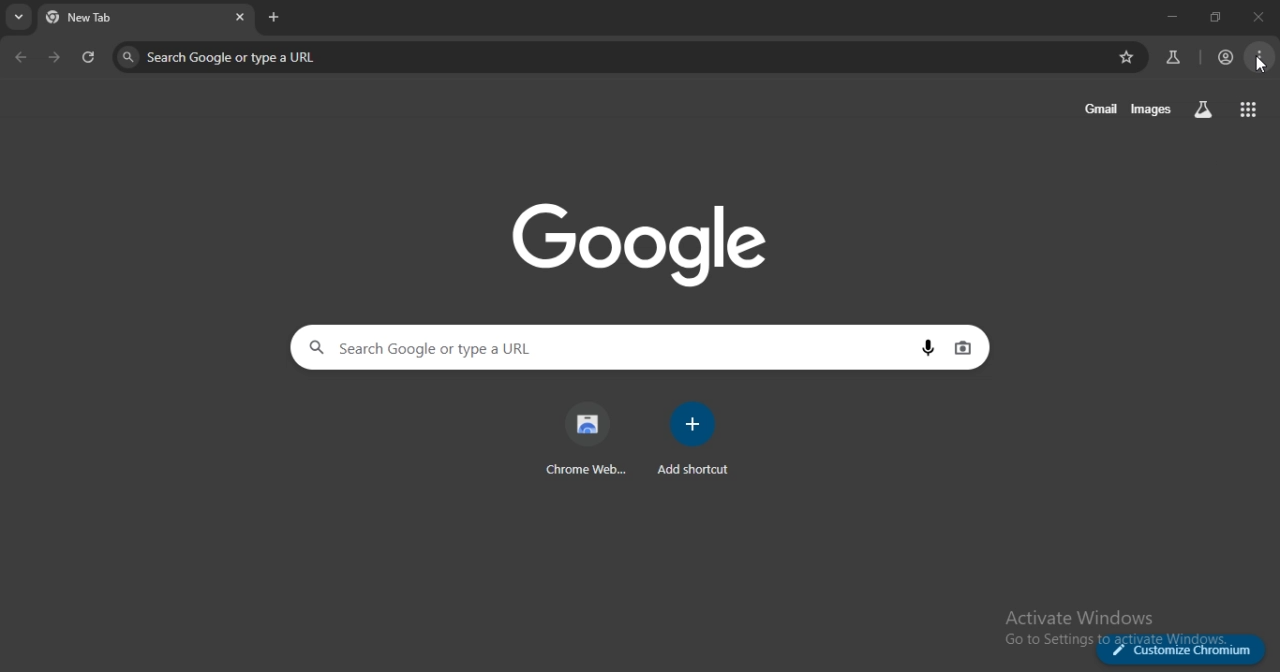 Image resolution: width=1280 pixels, height=672 pixels. What do you see at coordinates (58, 58) in the screenshot?
I see `one page forward` at bounding box center [58, 58].